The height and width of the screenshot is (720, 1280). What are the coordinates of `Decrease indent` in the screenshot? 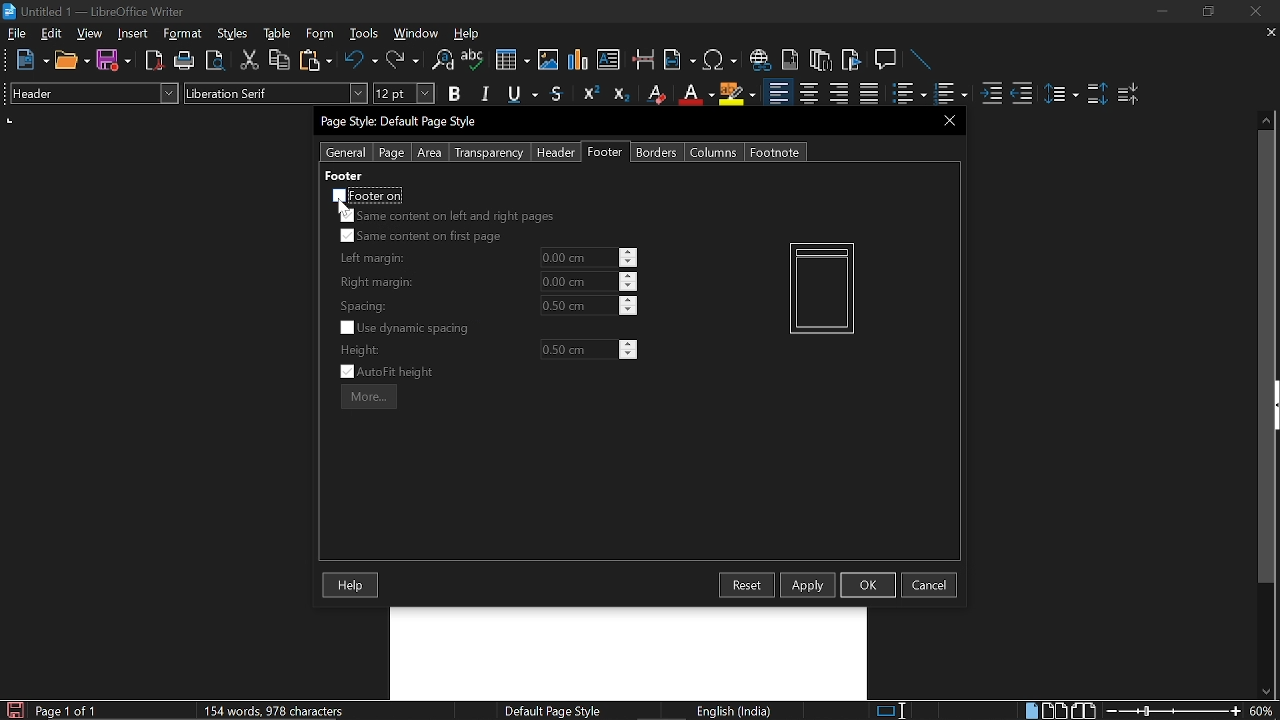 It's located at (1022, 93).